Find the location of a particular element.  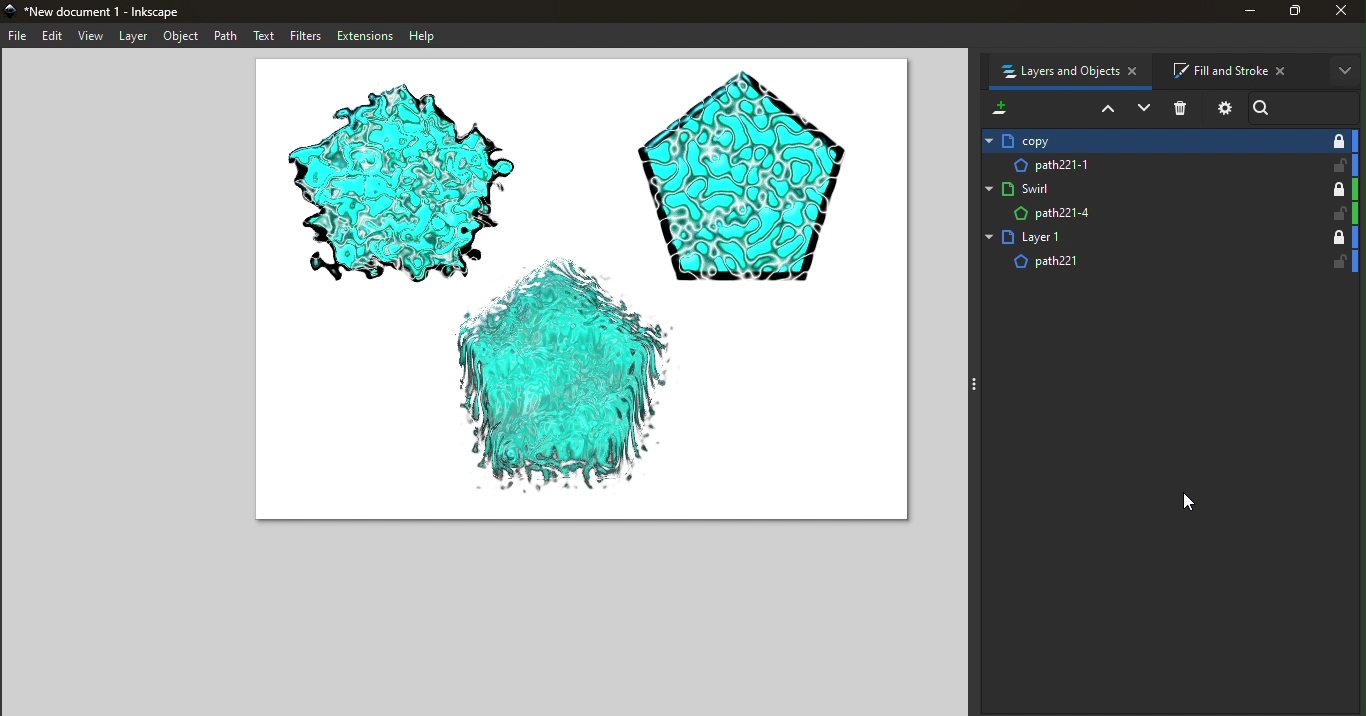

lock/unlock layer is located at coordinates (1343, 141).